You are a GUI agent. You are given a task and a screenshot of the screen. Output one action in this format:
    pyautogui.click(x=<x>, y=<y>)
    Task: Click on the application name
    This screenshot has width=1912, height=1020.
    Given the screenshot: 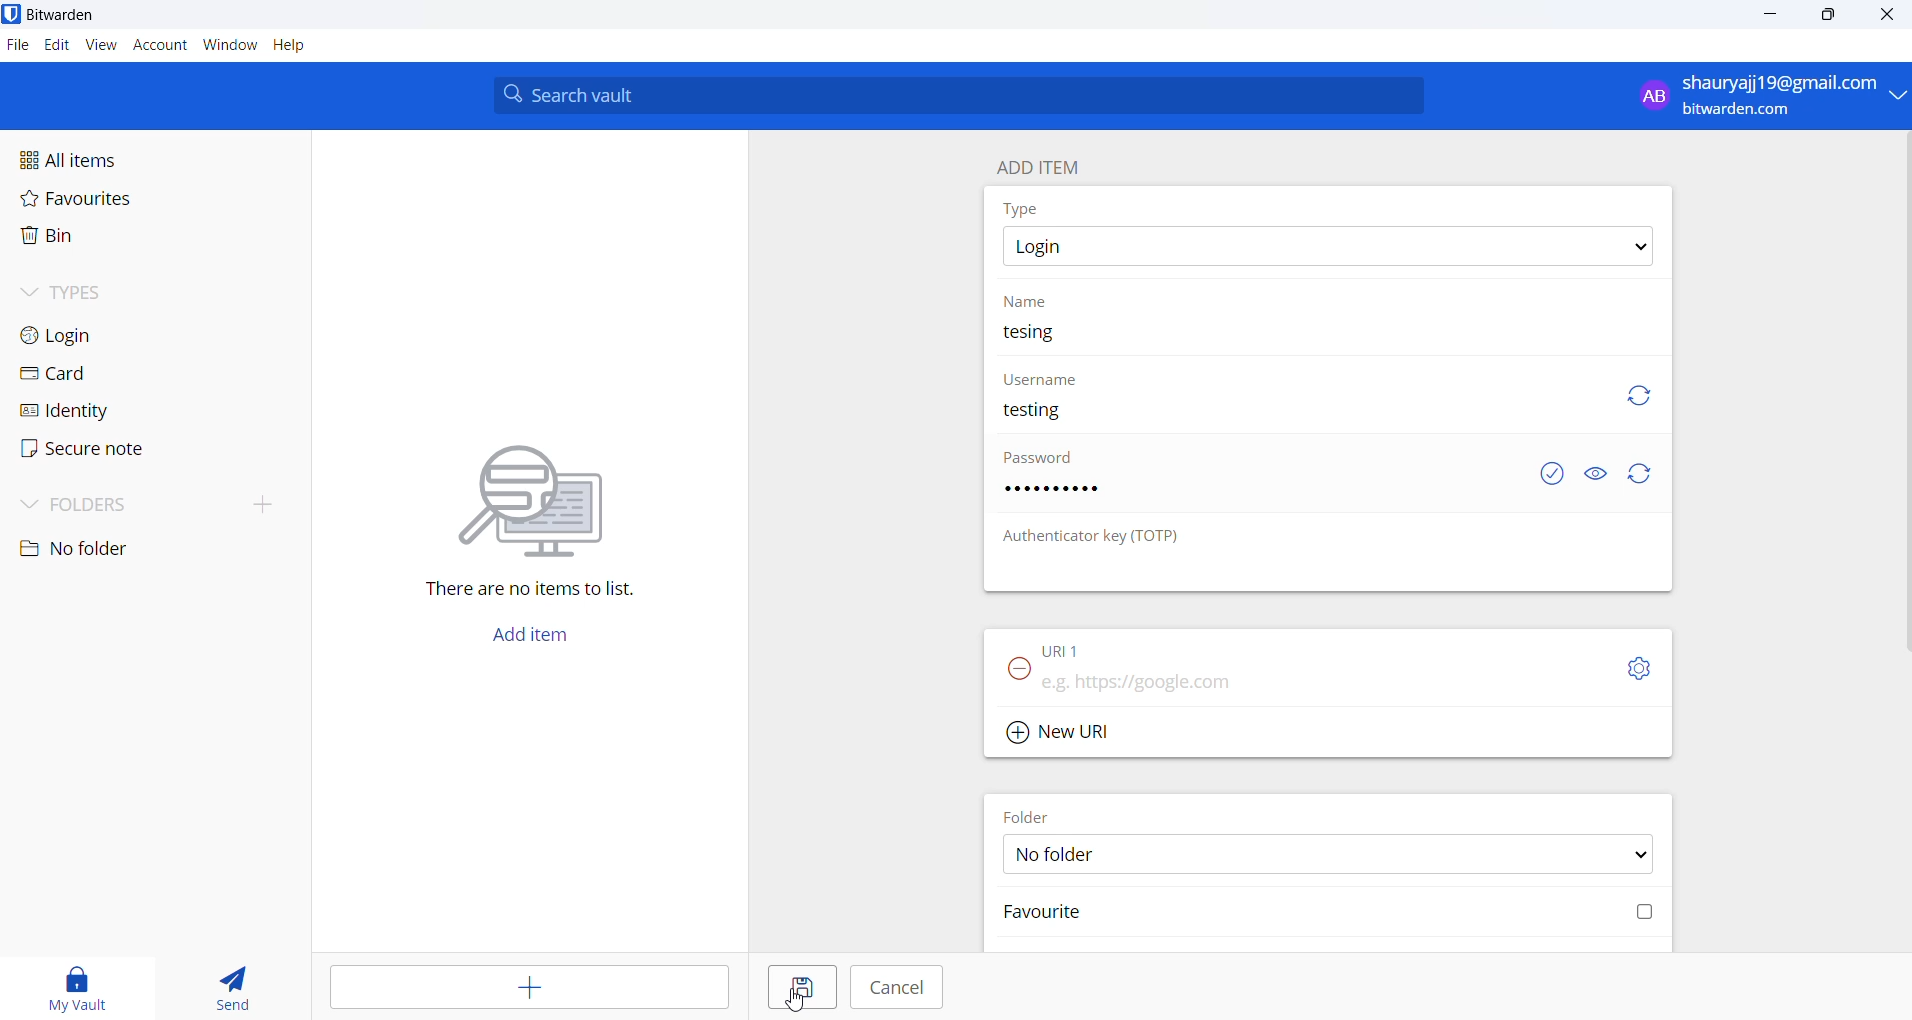 What is the action you would take?
    pyautogui.click(x=70, y=15)
    